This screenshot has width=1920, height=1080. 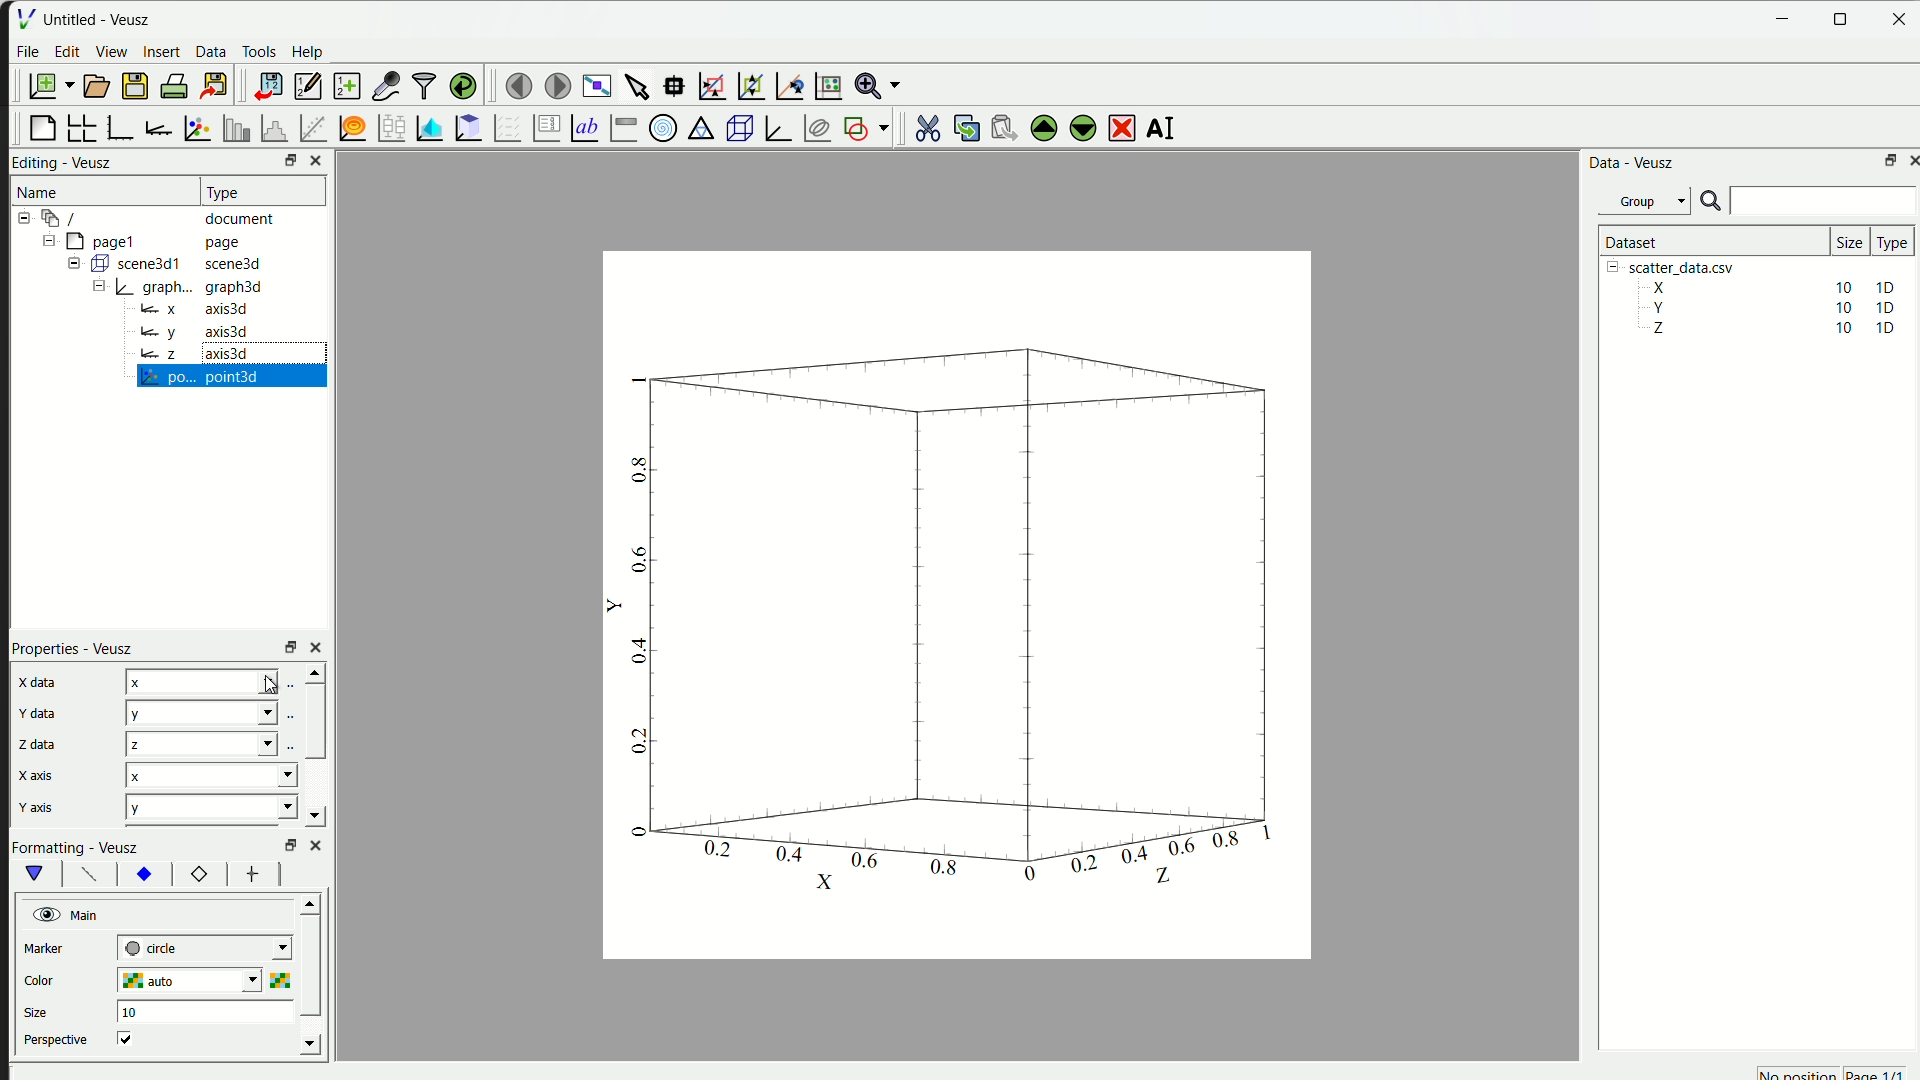 I want to click on resize, so click(x=1842, y=19).